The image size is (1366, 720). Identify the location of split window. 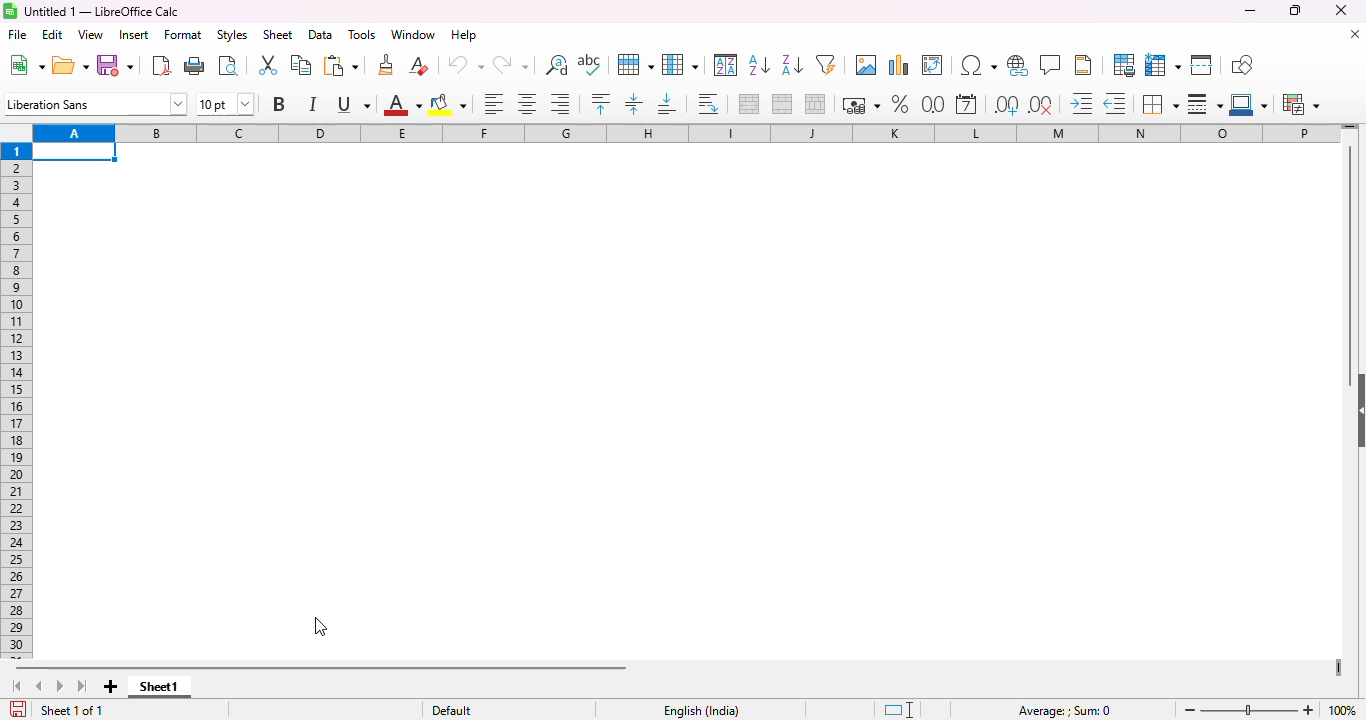
(1202, 65).